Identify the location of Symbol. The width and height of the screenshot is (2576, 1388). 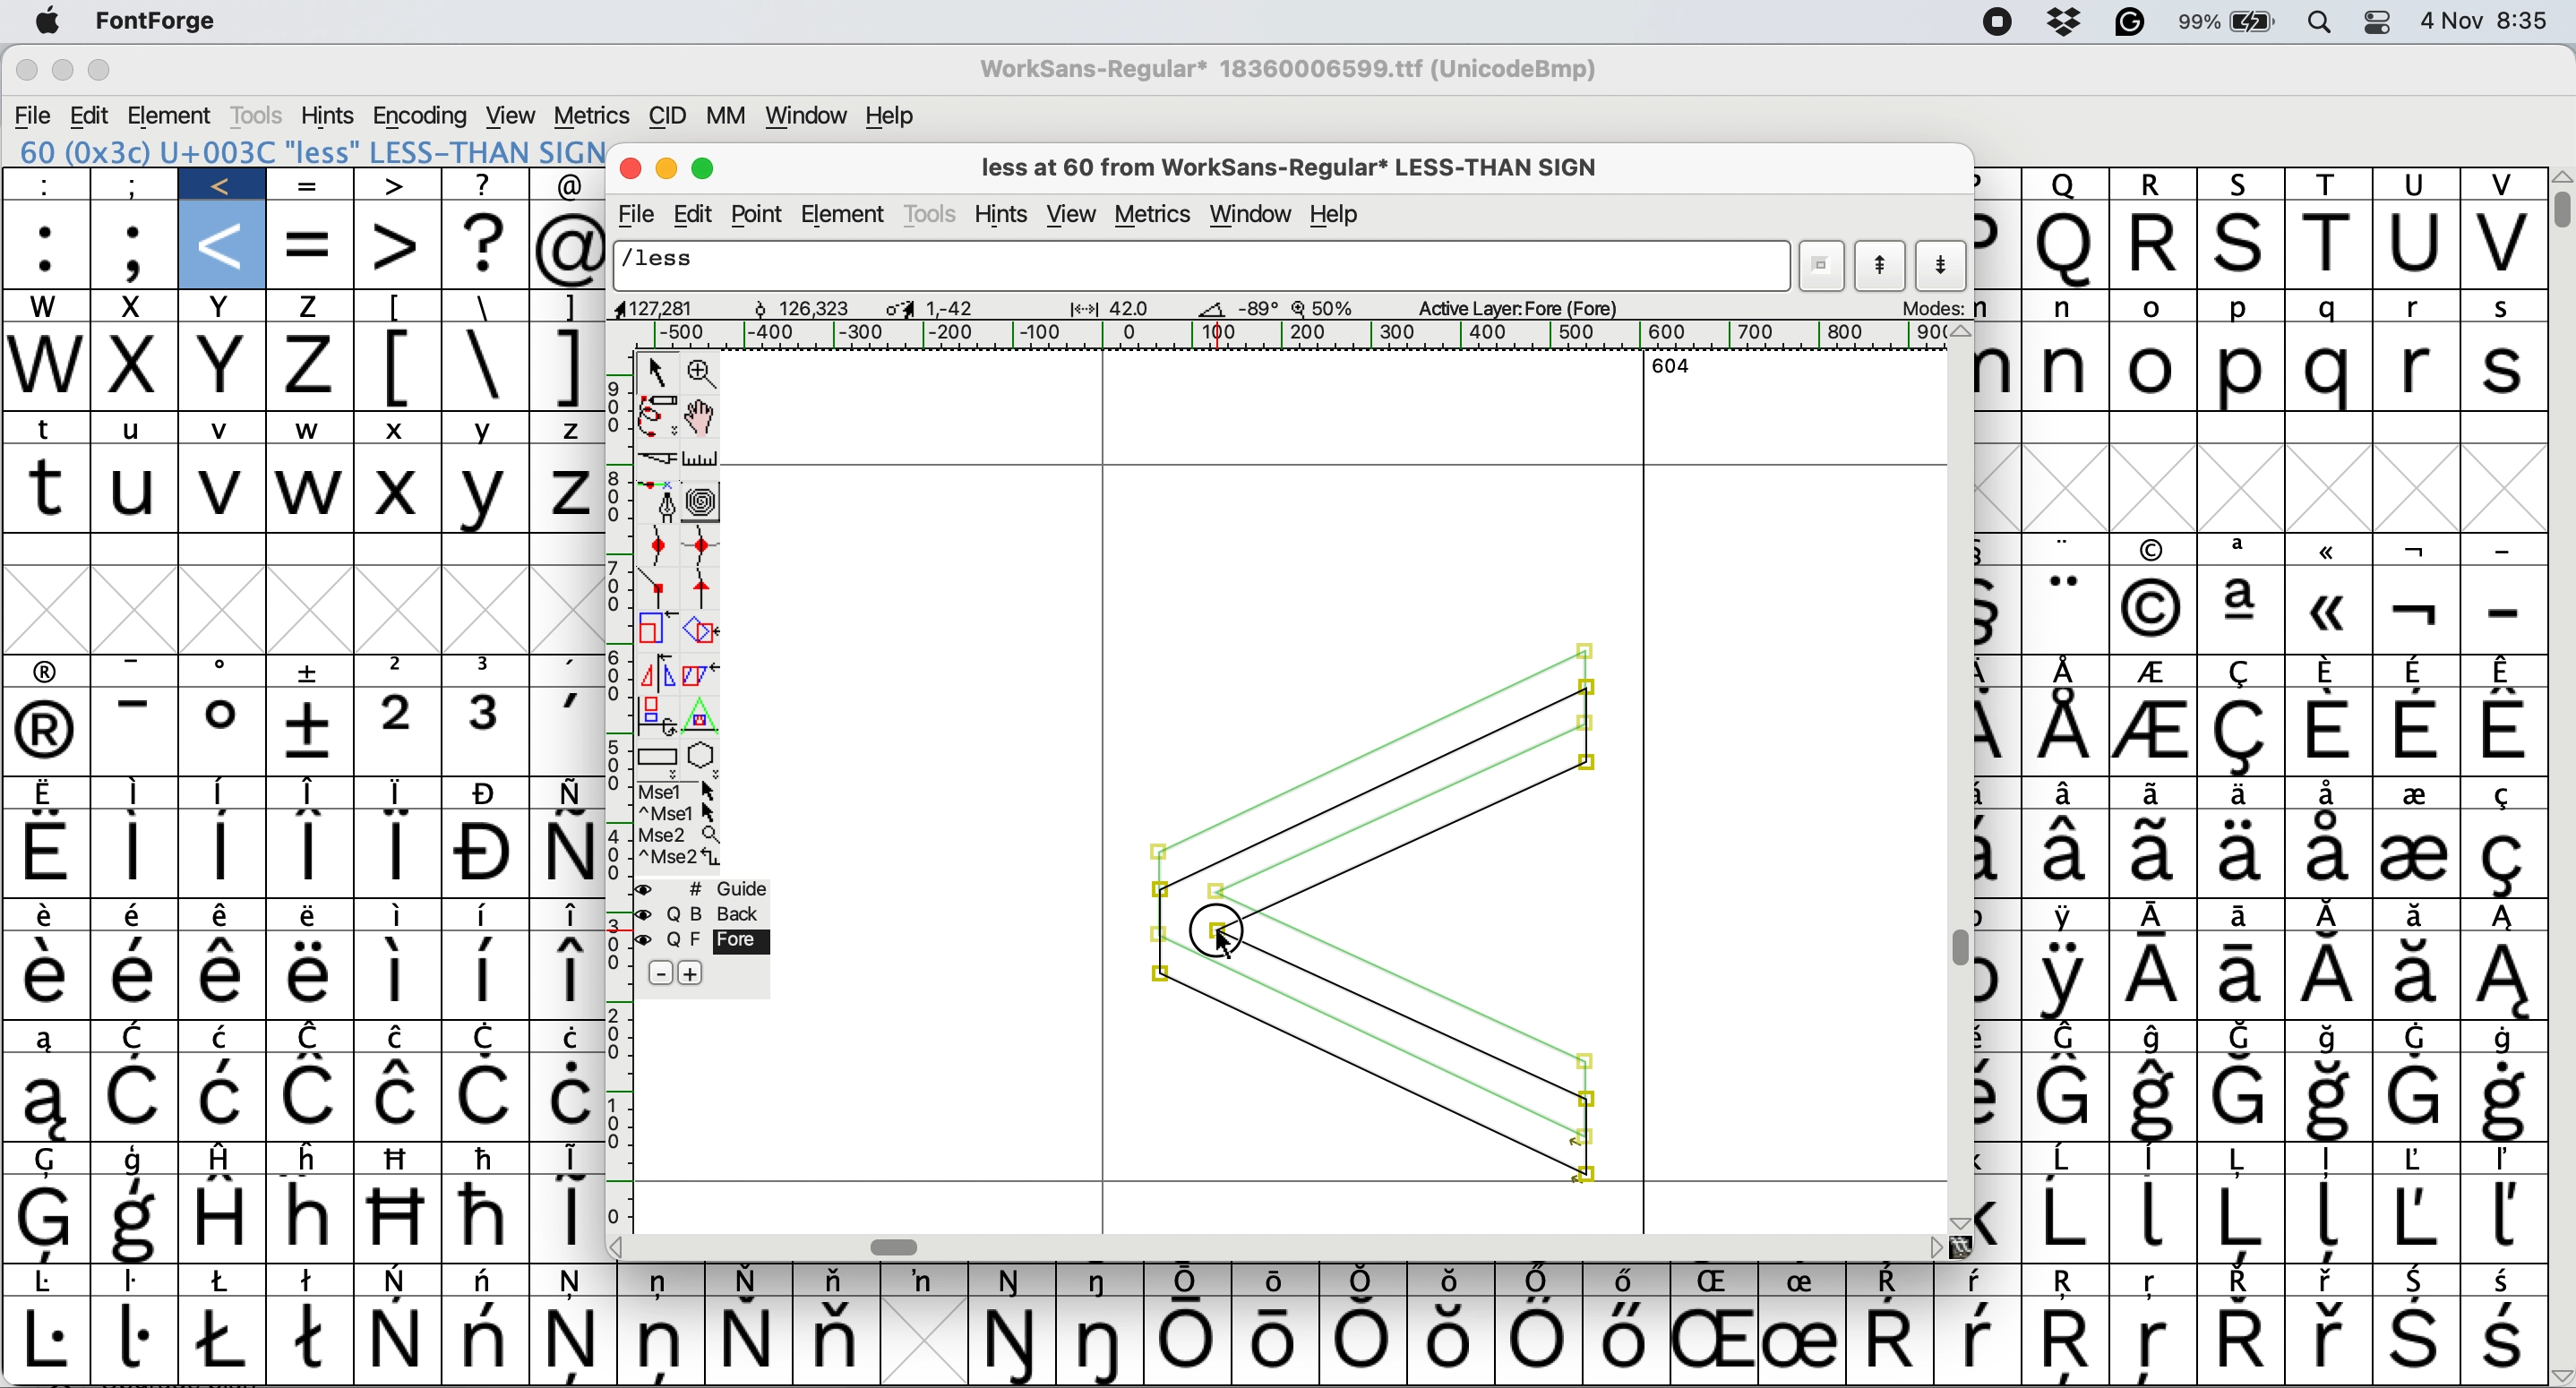
(926, 1280).